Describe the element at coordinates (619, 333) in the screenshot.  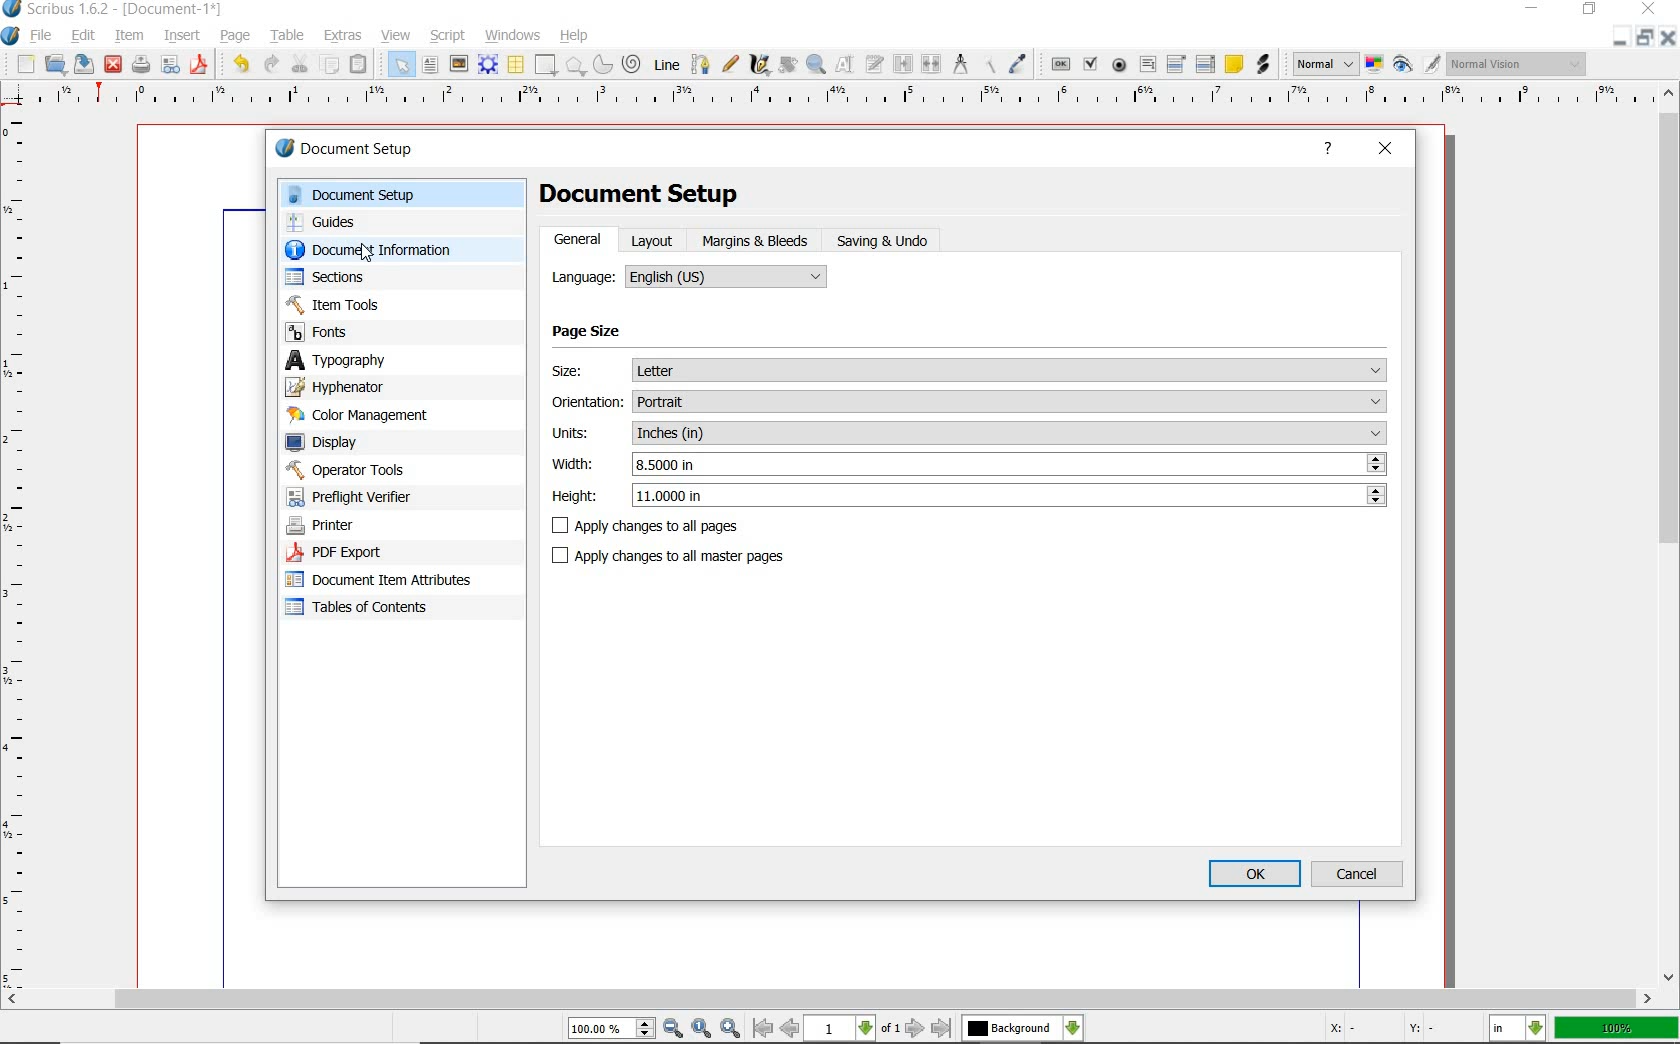
I see `page size` at that location.